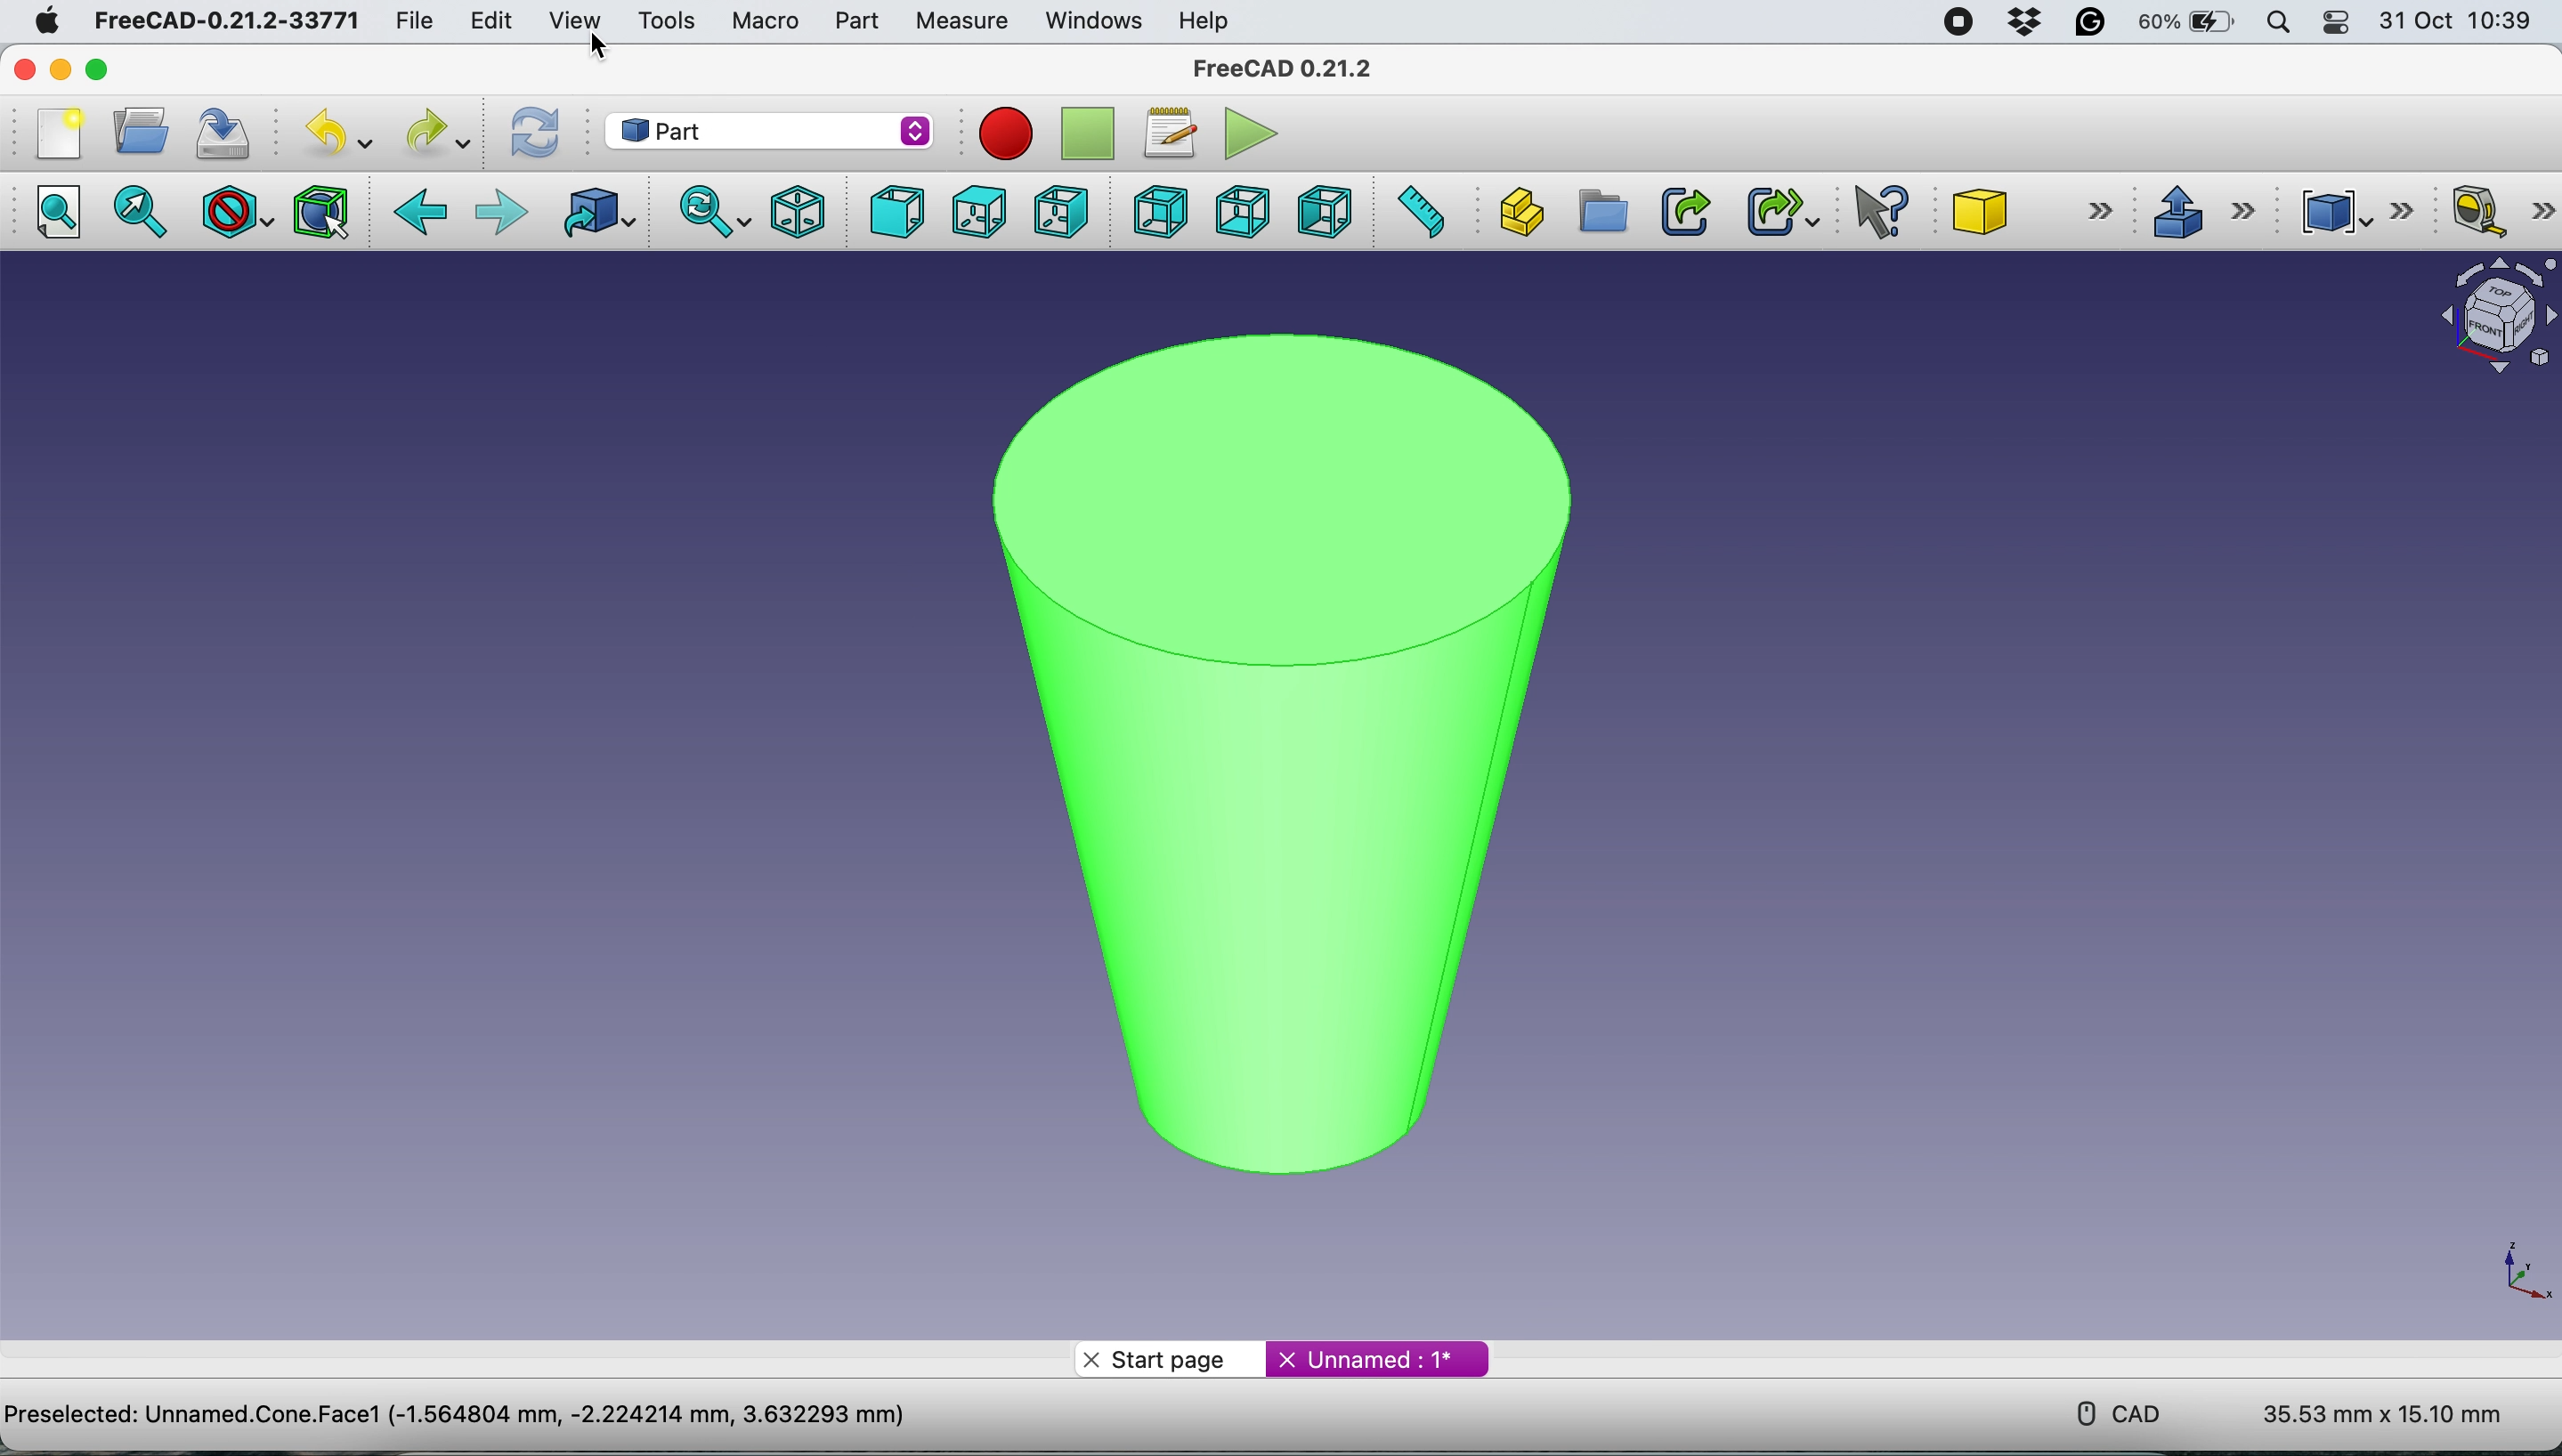  Describe the element at coordinates (1685, 210) in the screenshot. I see `make link` at that location.